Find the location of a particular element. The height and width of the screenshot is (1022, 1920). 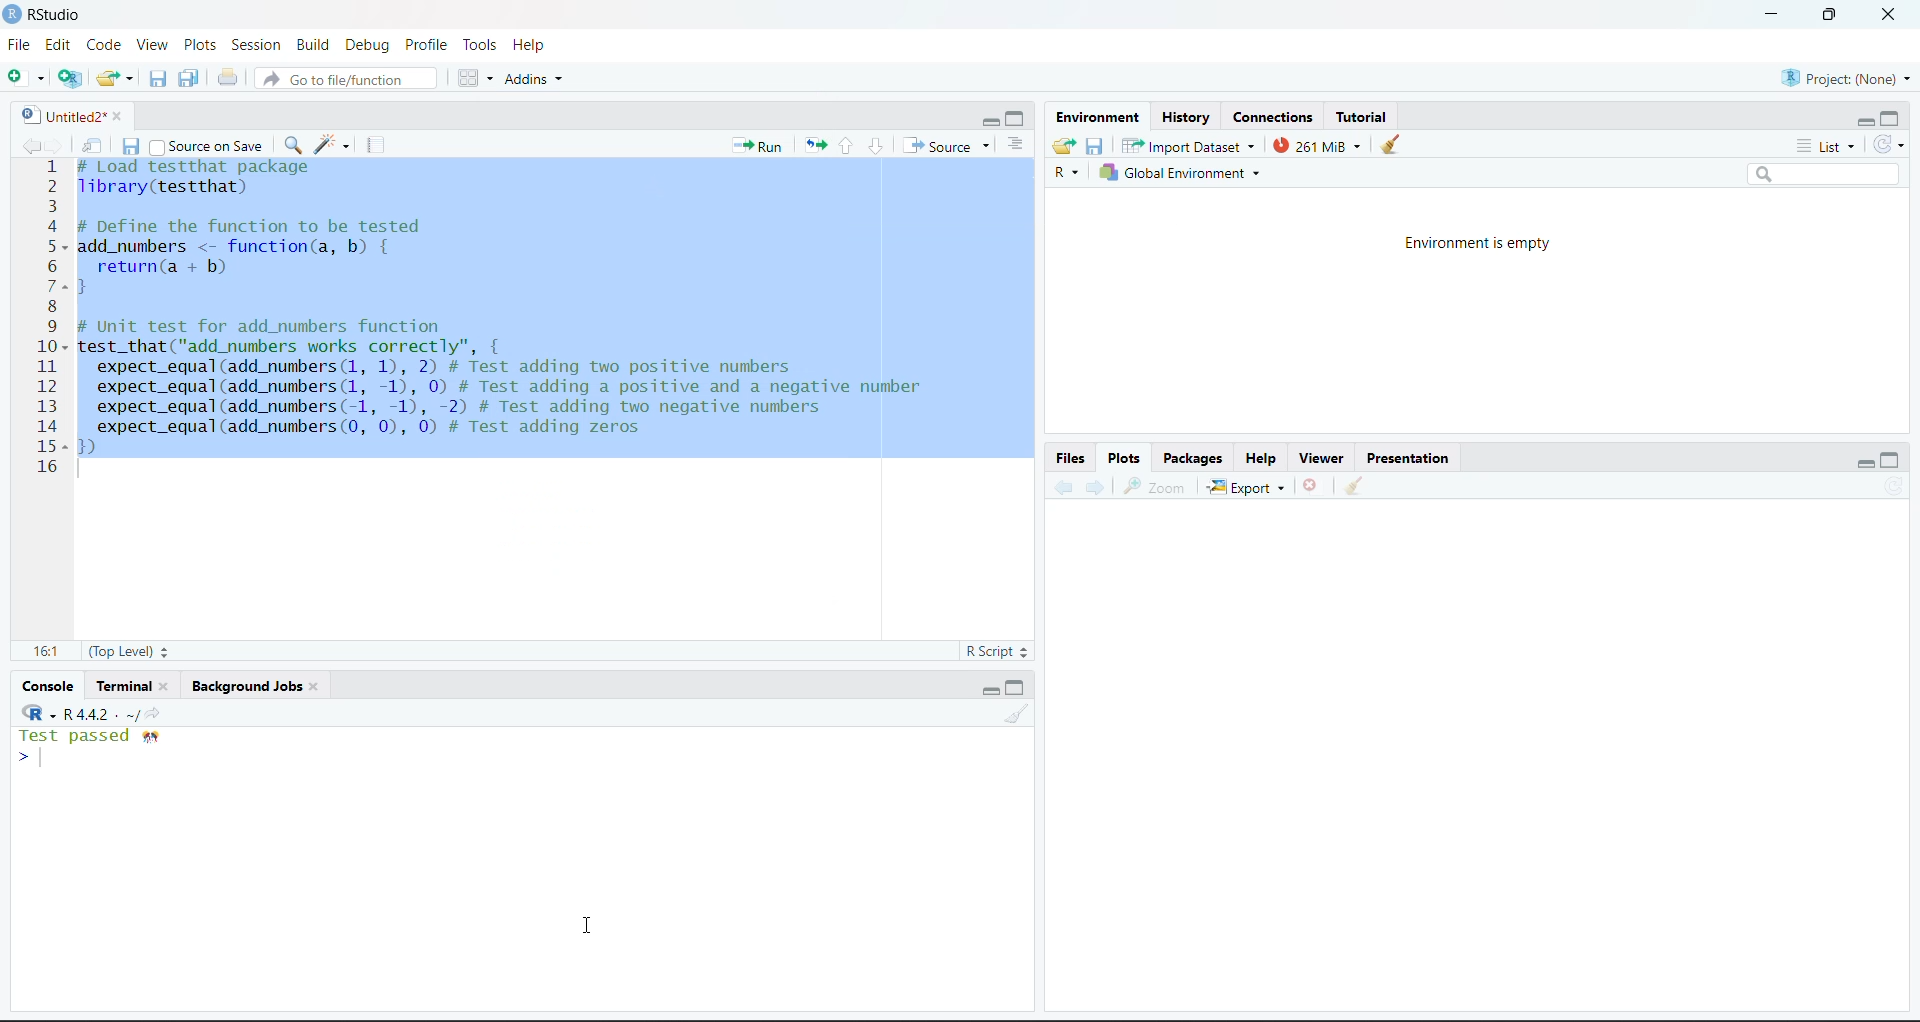

Session is located at coordinates (256, 44).